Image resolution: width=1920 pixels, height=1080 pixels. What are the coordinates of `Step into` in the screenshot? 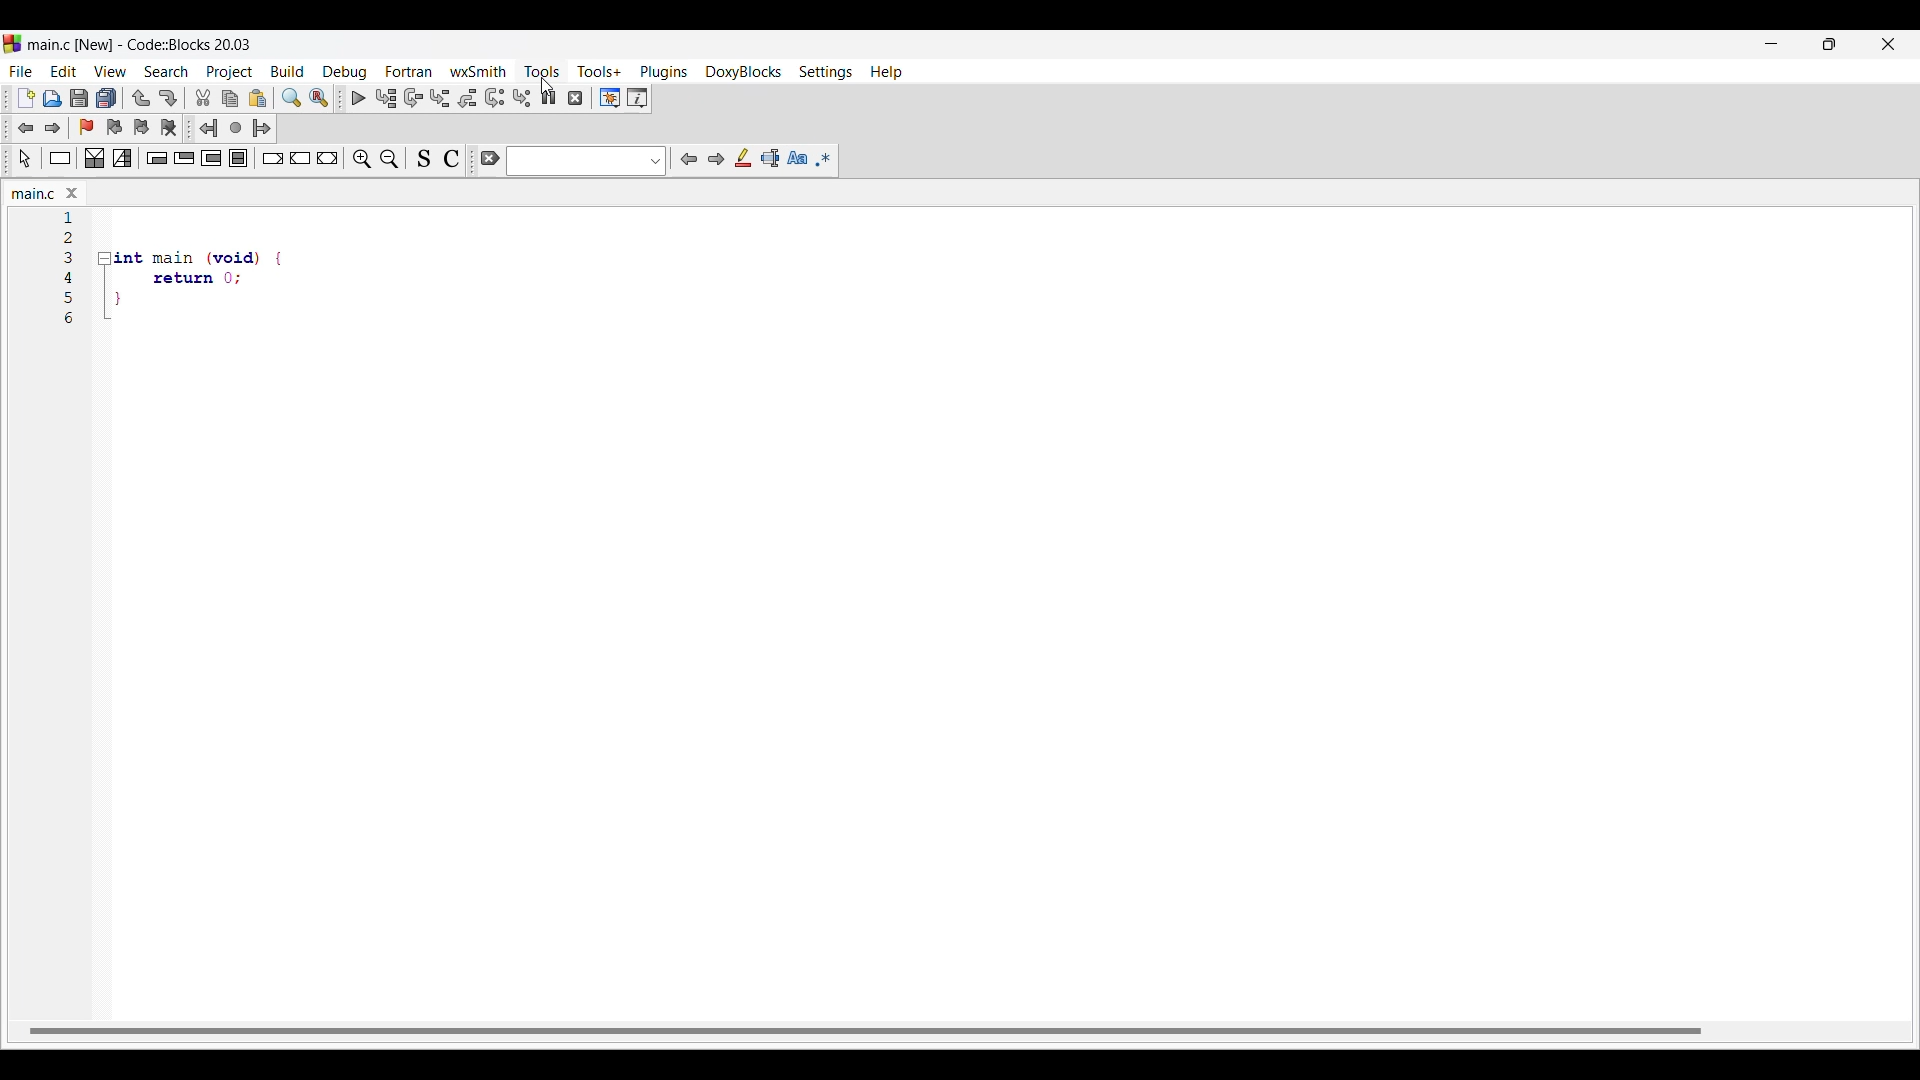 It's located at (440, 98).